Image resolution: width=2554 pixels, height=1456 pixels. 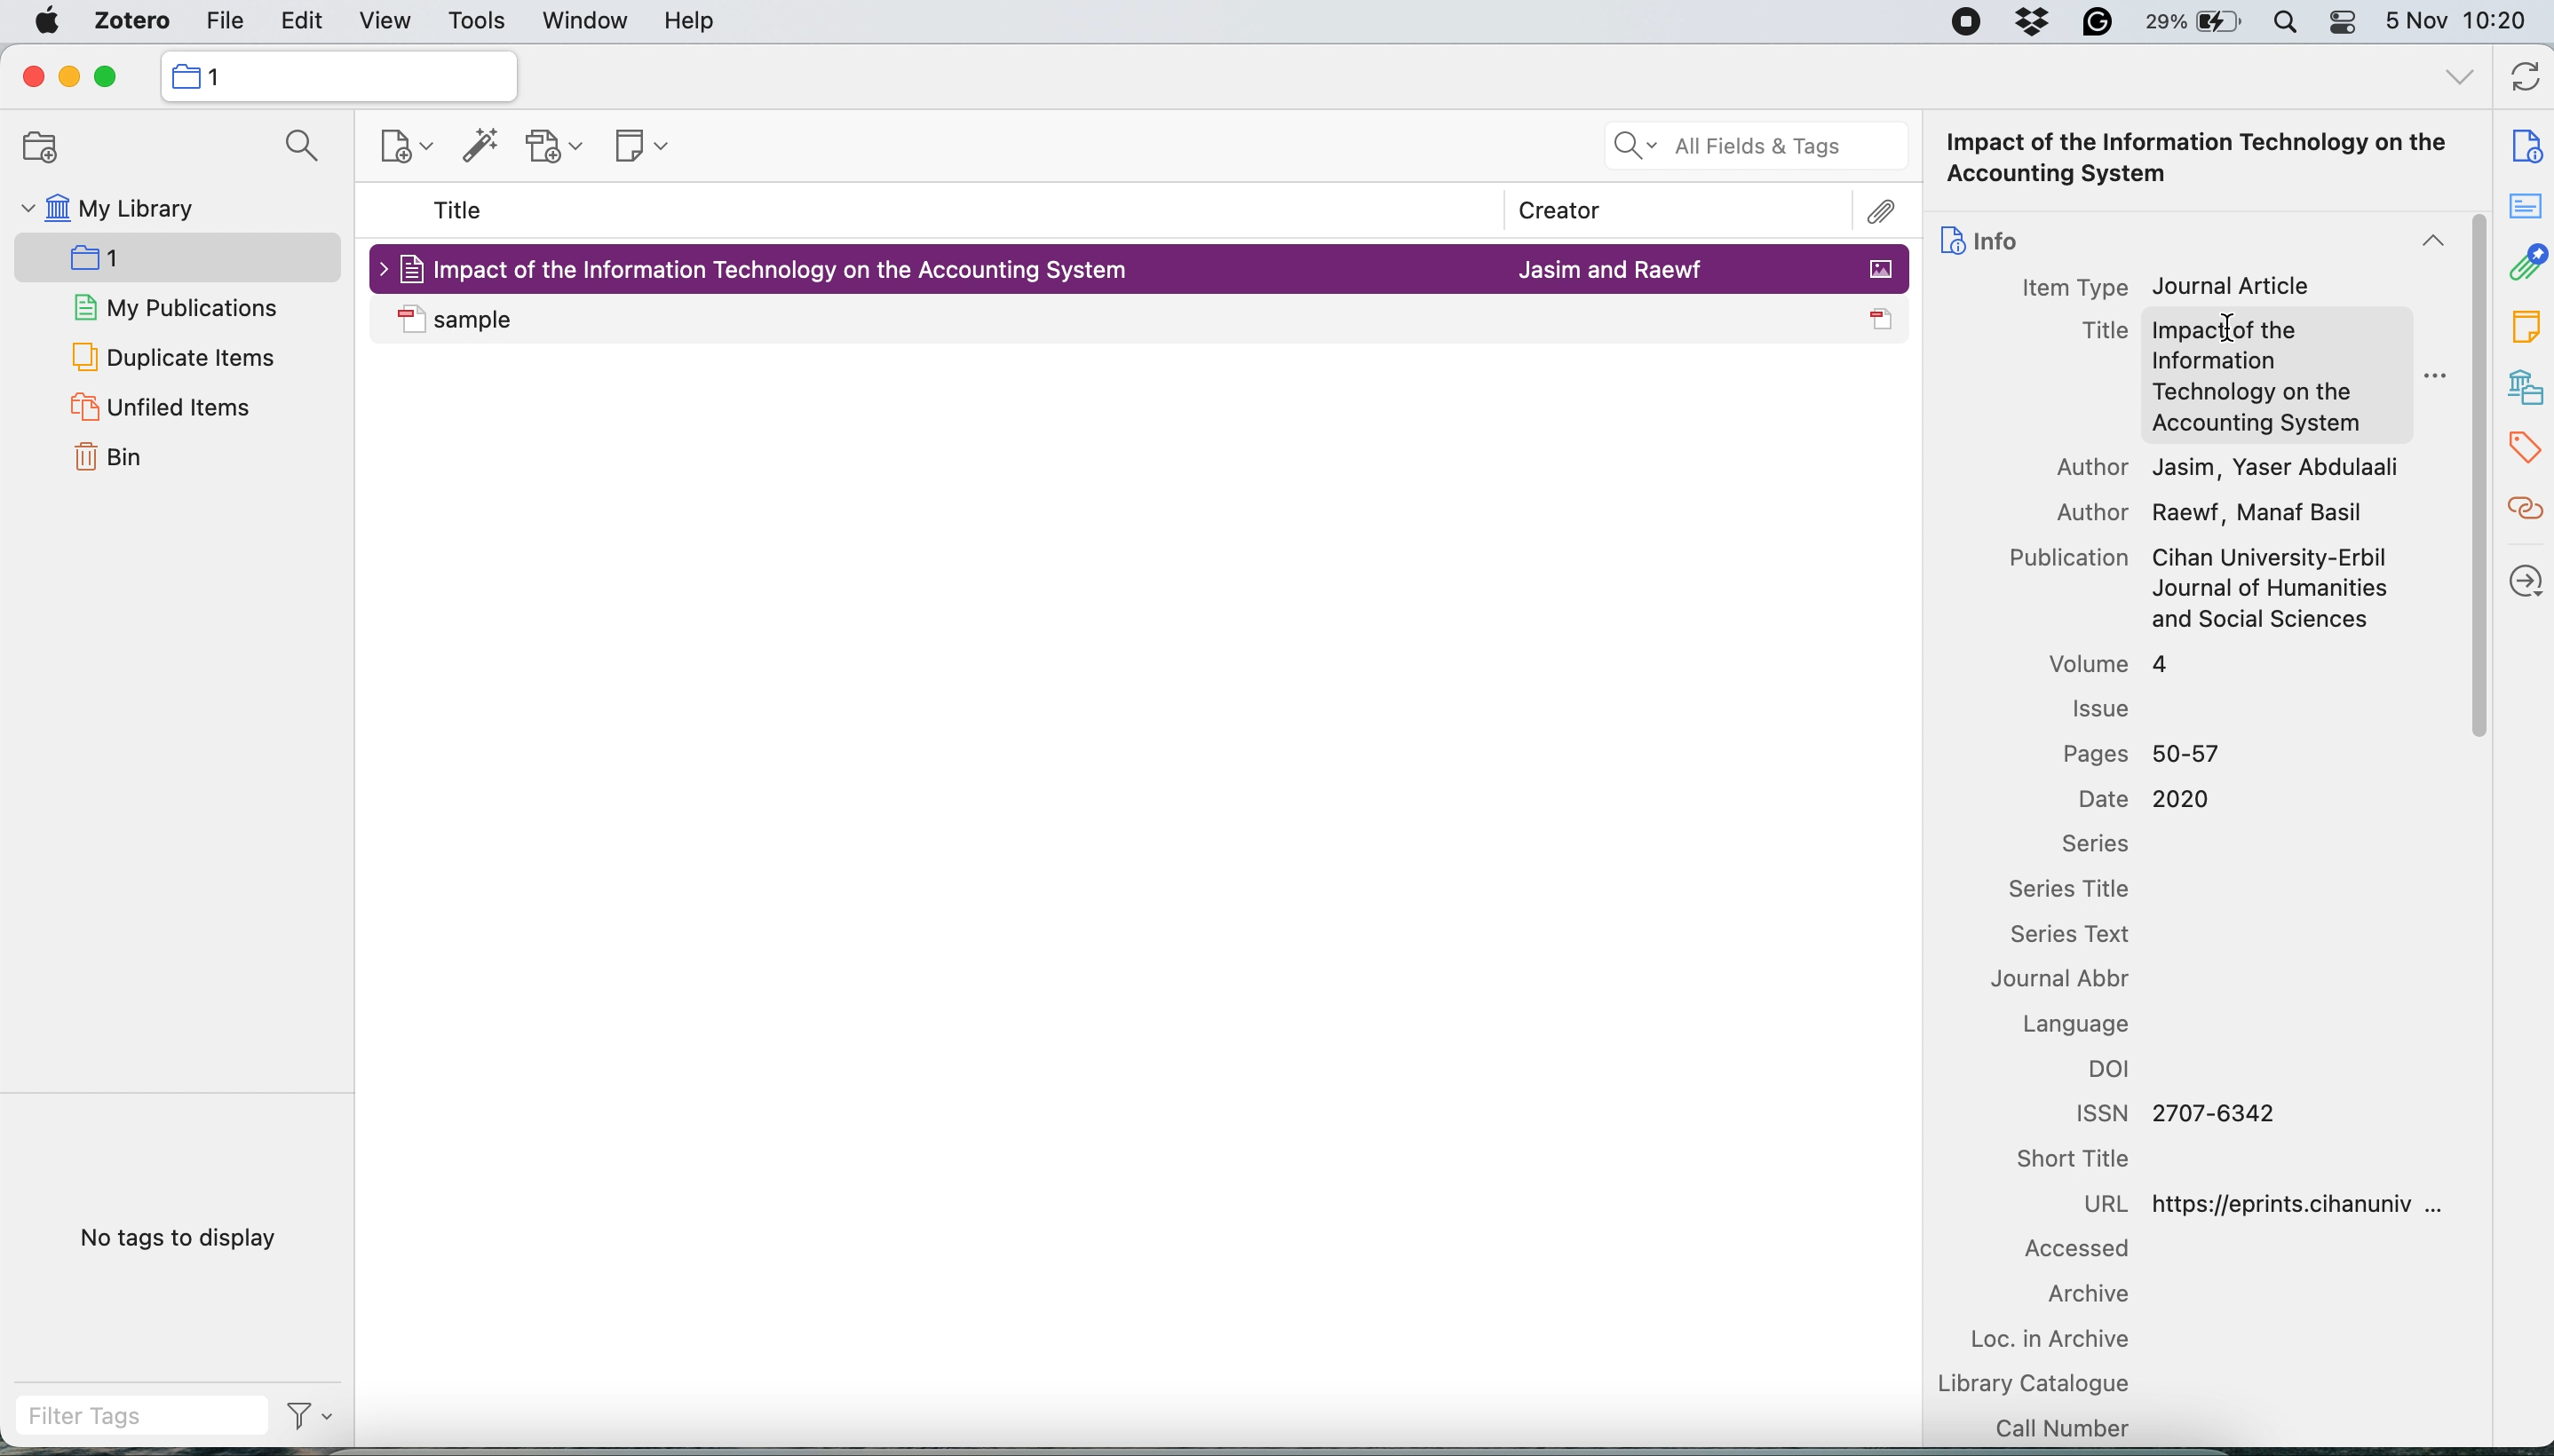 I want to click on vertical scroll bar, so click(x=2473, y=477).